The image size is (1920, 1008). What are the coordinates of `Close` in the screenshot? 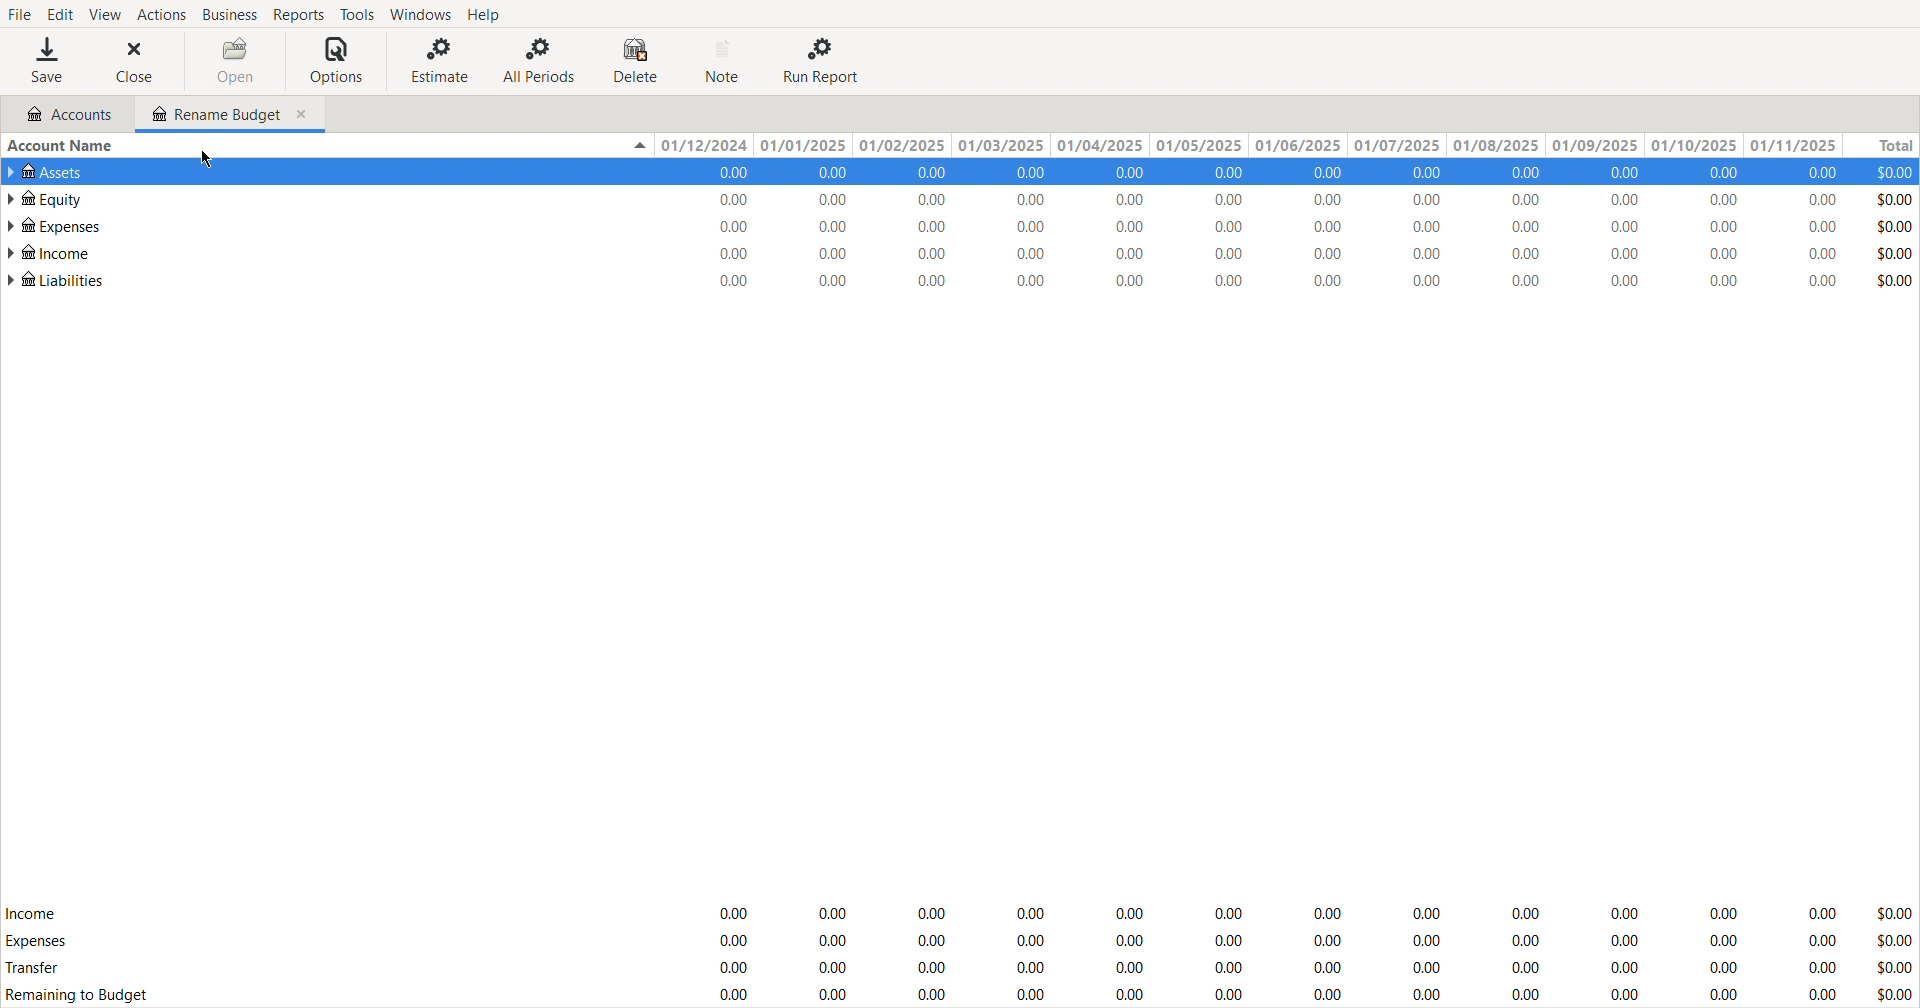 It's located at (140, 61).